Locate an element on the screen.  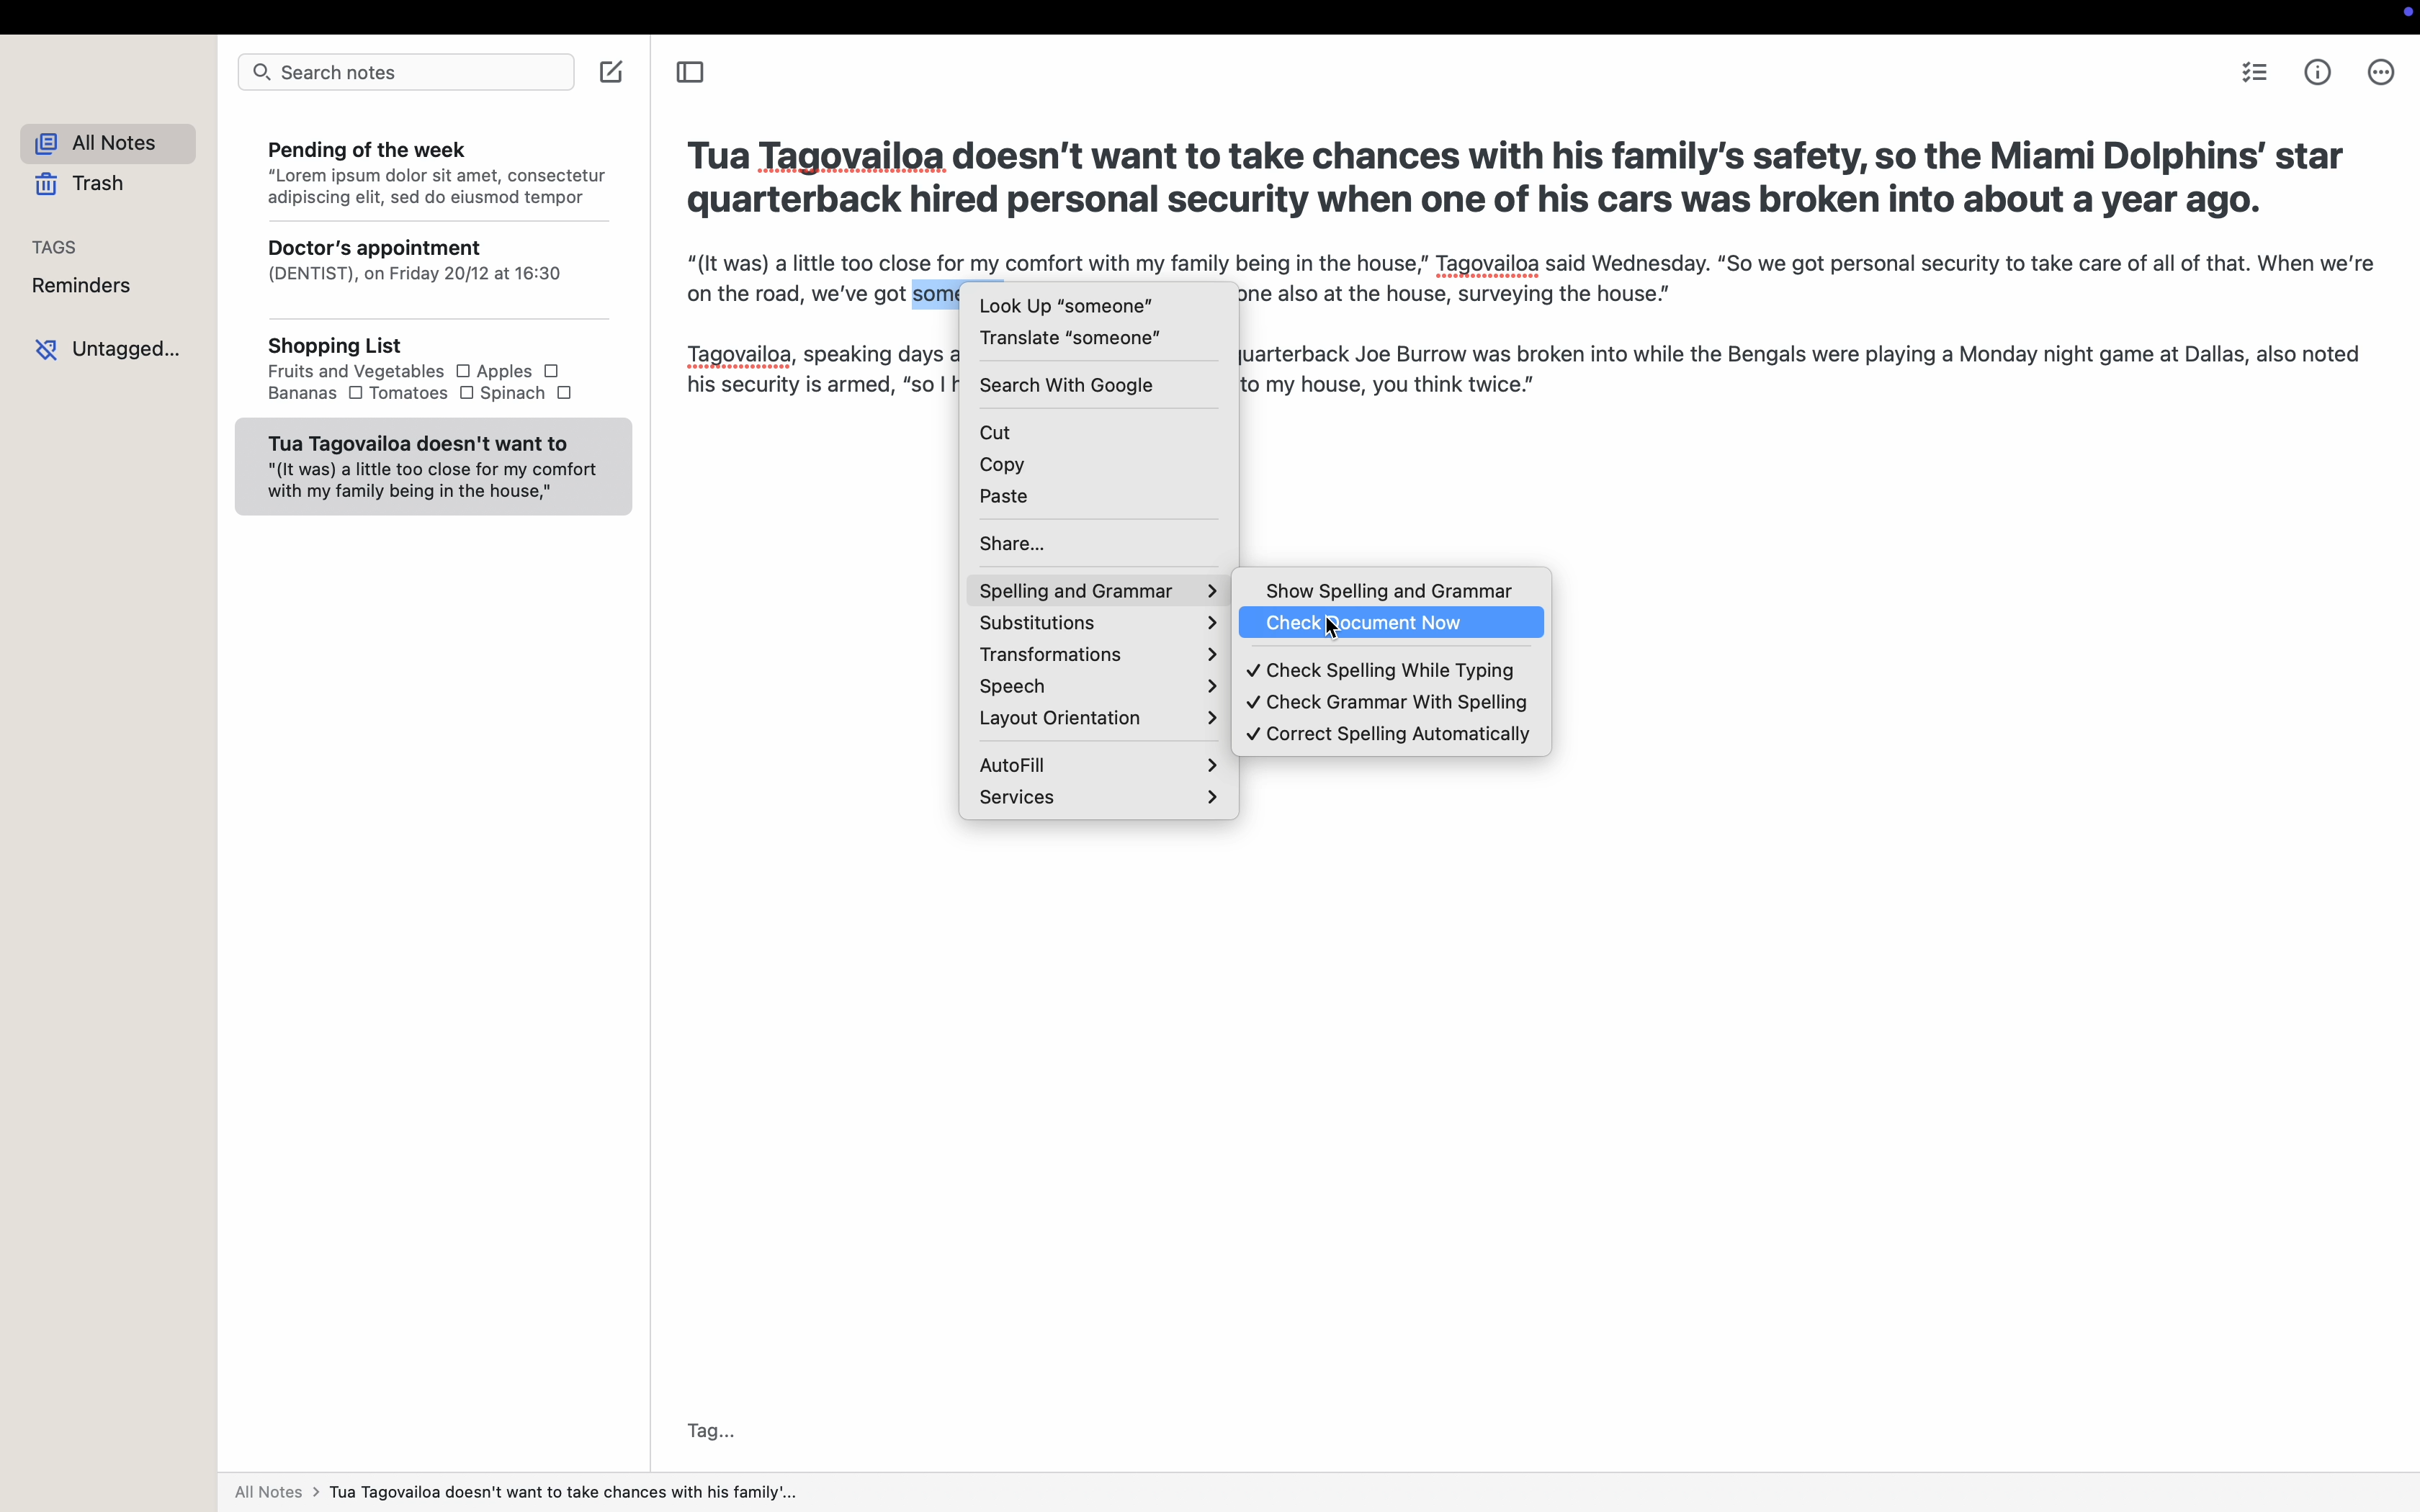
check spelling while typing is located at coordinates (1390, 669).